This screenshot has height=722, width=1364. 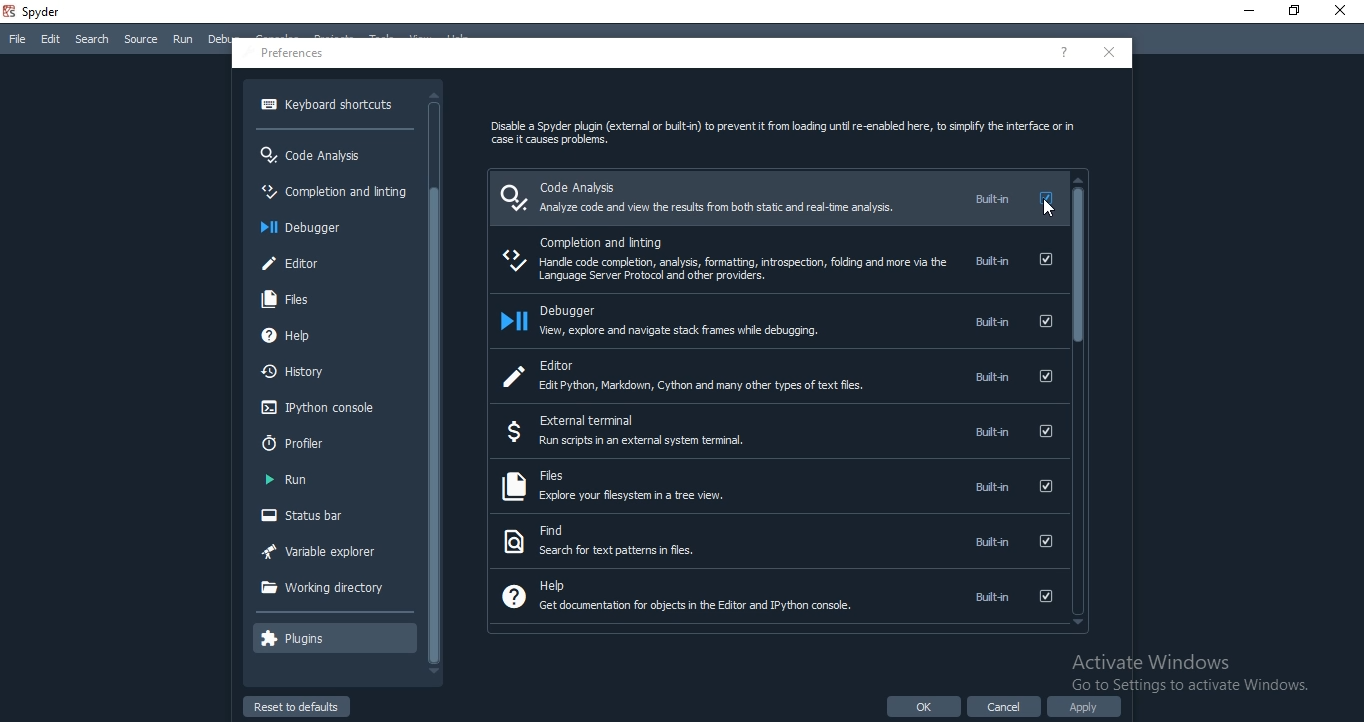 What do you see at coordinates (330, 409) in the screenshot?
I see `Ipython console` at bounding box center [330, 409].